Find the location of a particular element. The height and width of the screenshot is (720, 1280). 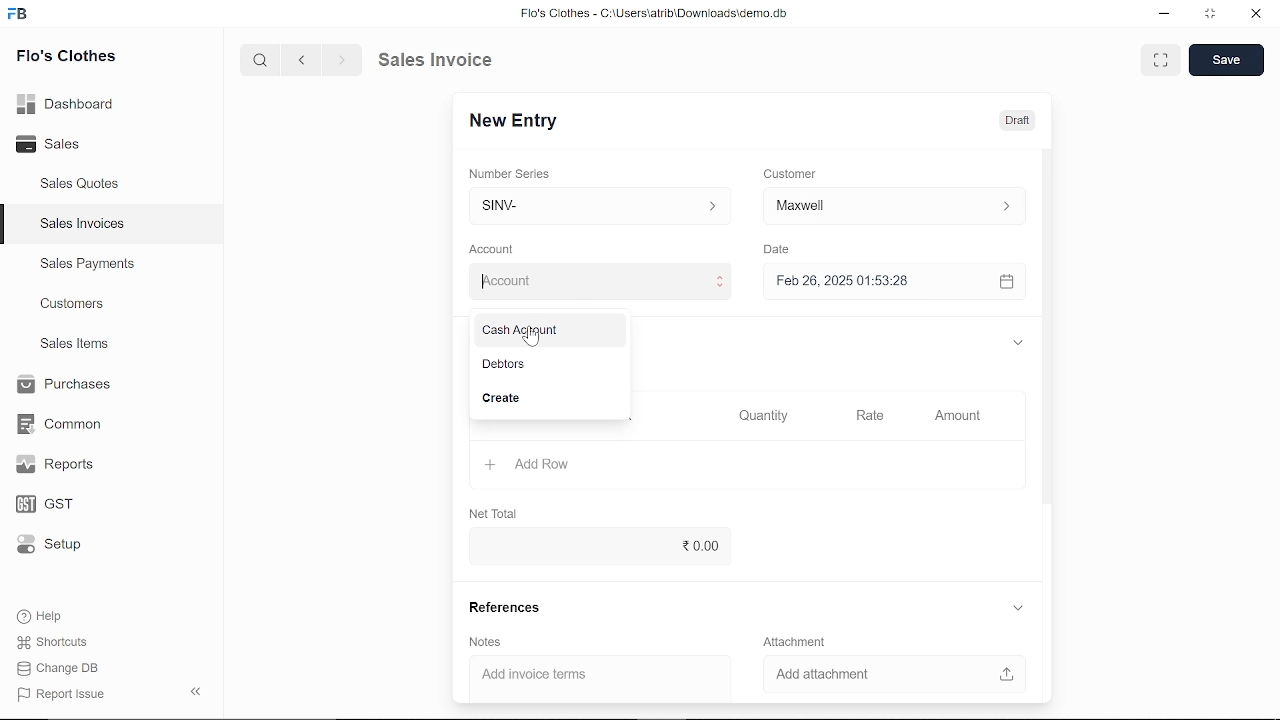

Sales Payments. is located at coordinates (86, 264).